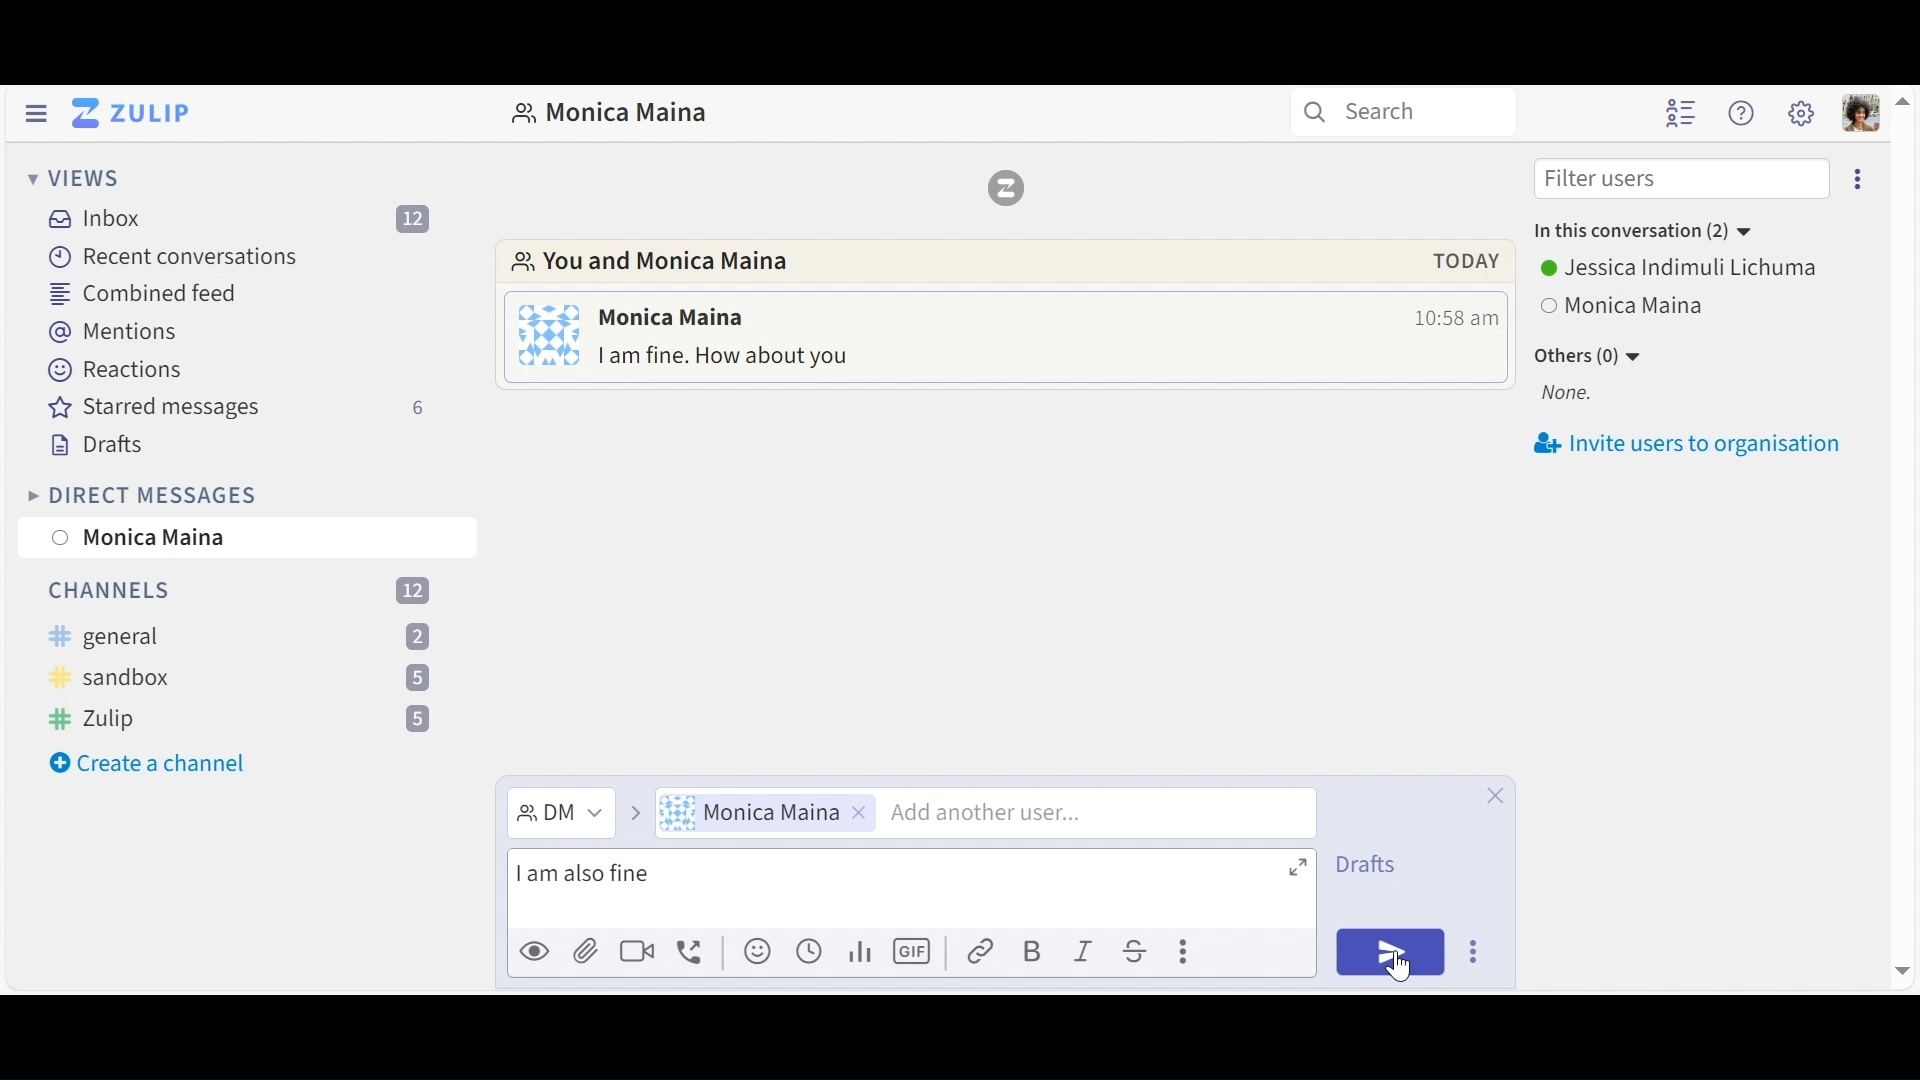 The height and width of the screenshot is (1080, 1920). I want to click on Direct Message dropdown menu, so click(557, 813).